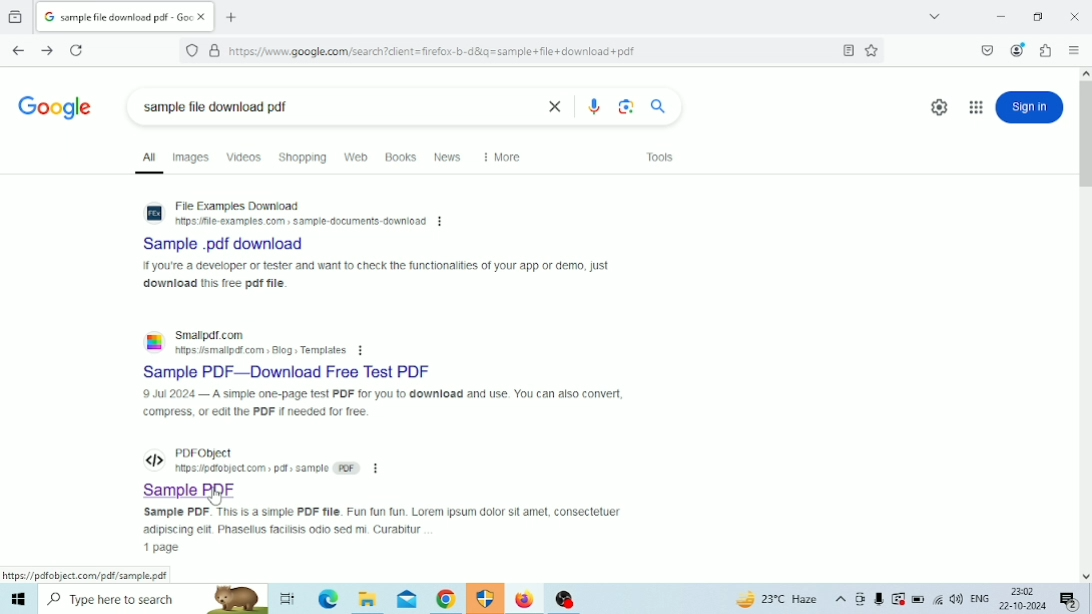 The height and width of the screenshot is (614, 1092). Describe the element at coordinates (841, 599) in the screenshot. I see `Show hidden icons` at that location.